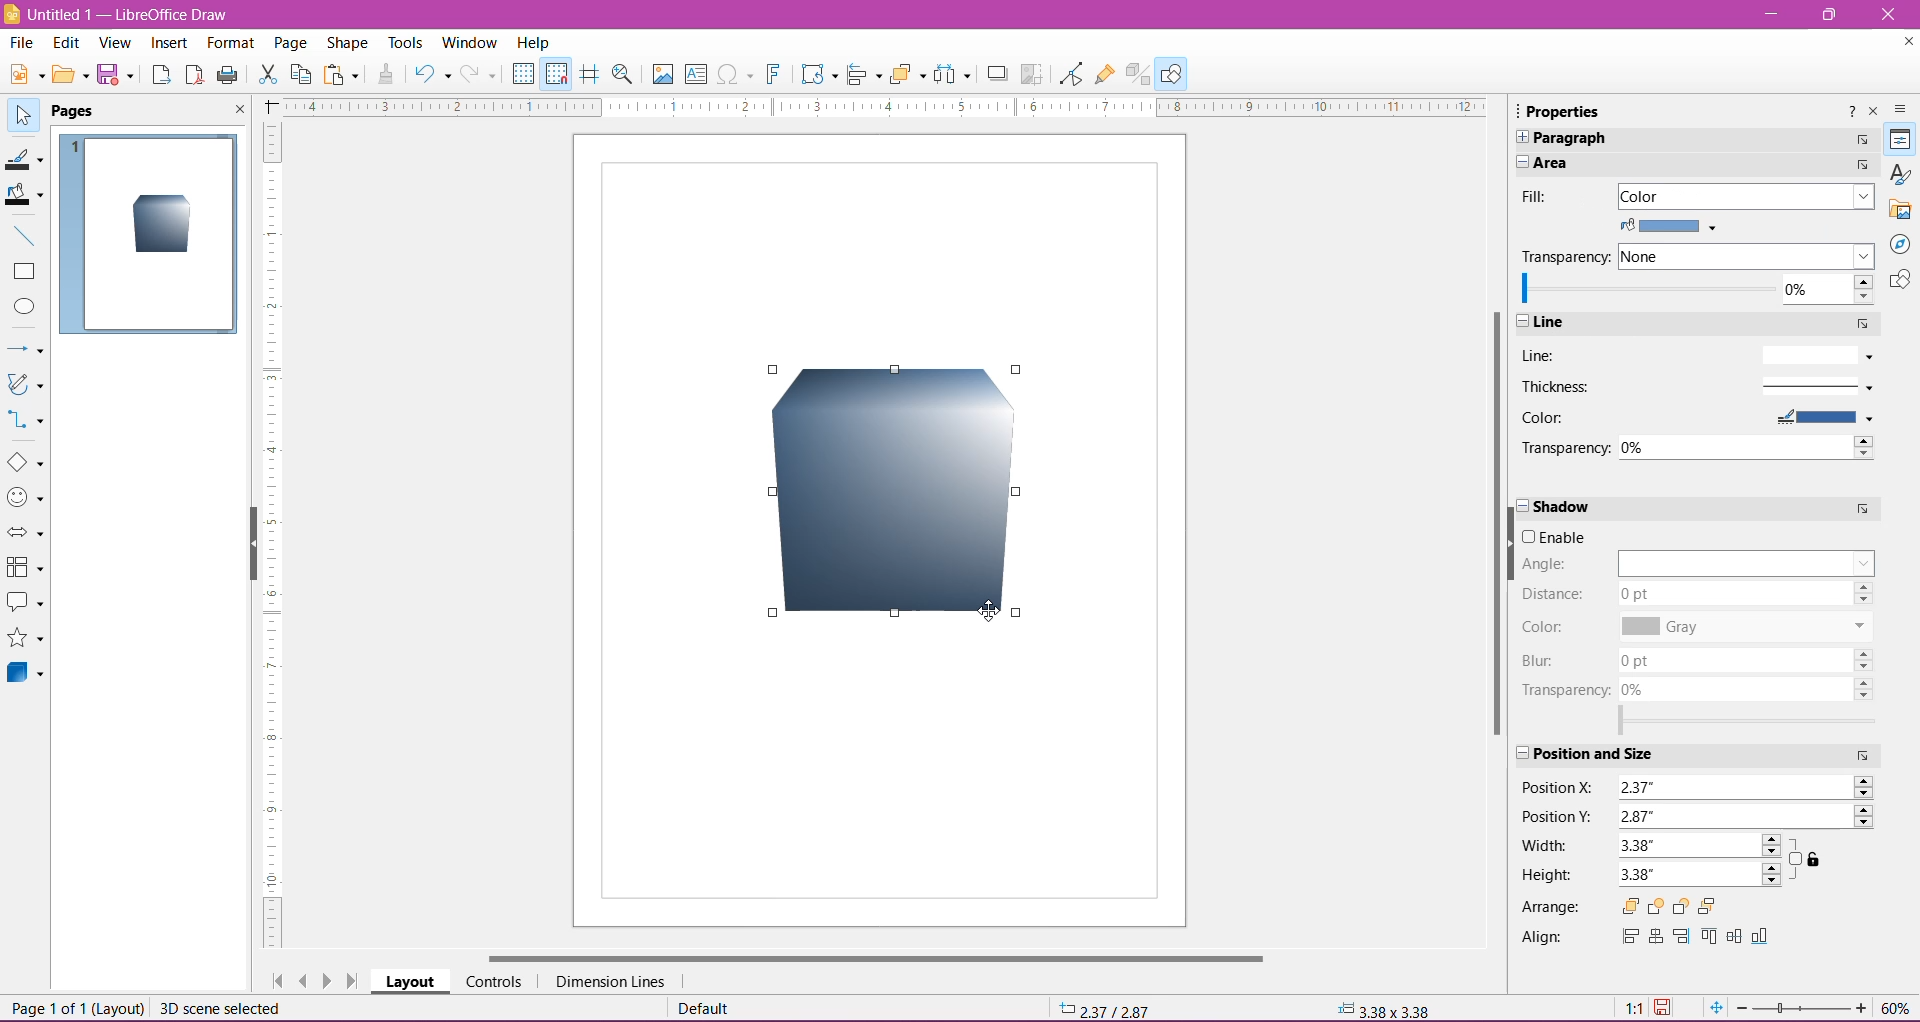 The image size is (1920, 1022). Describe the element at coordinates (481, 74) in the screenshot. I see `` at that location.